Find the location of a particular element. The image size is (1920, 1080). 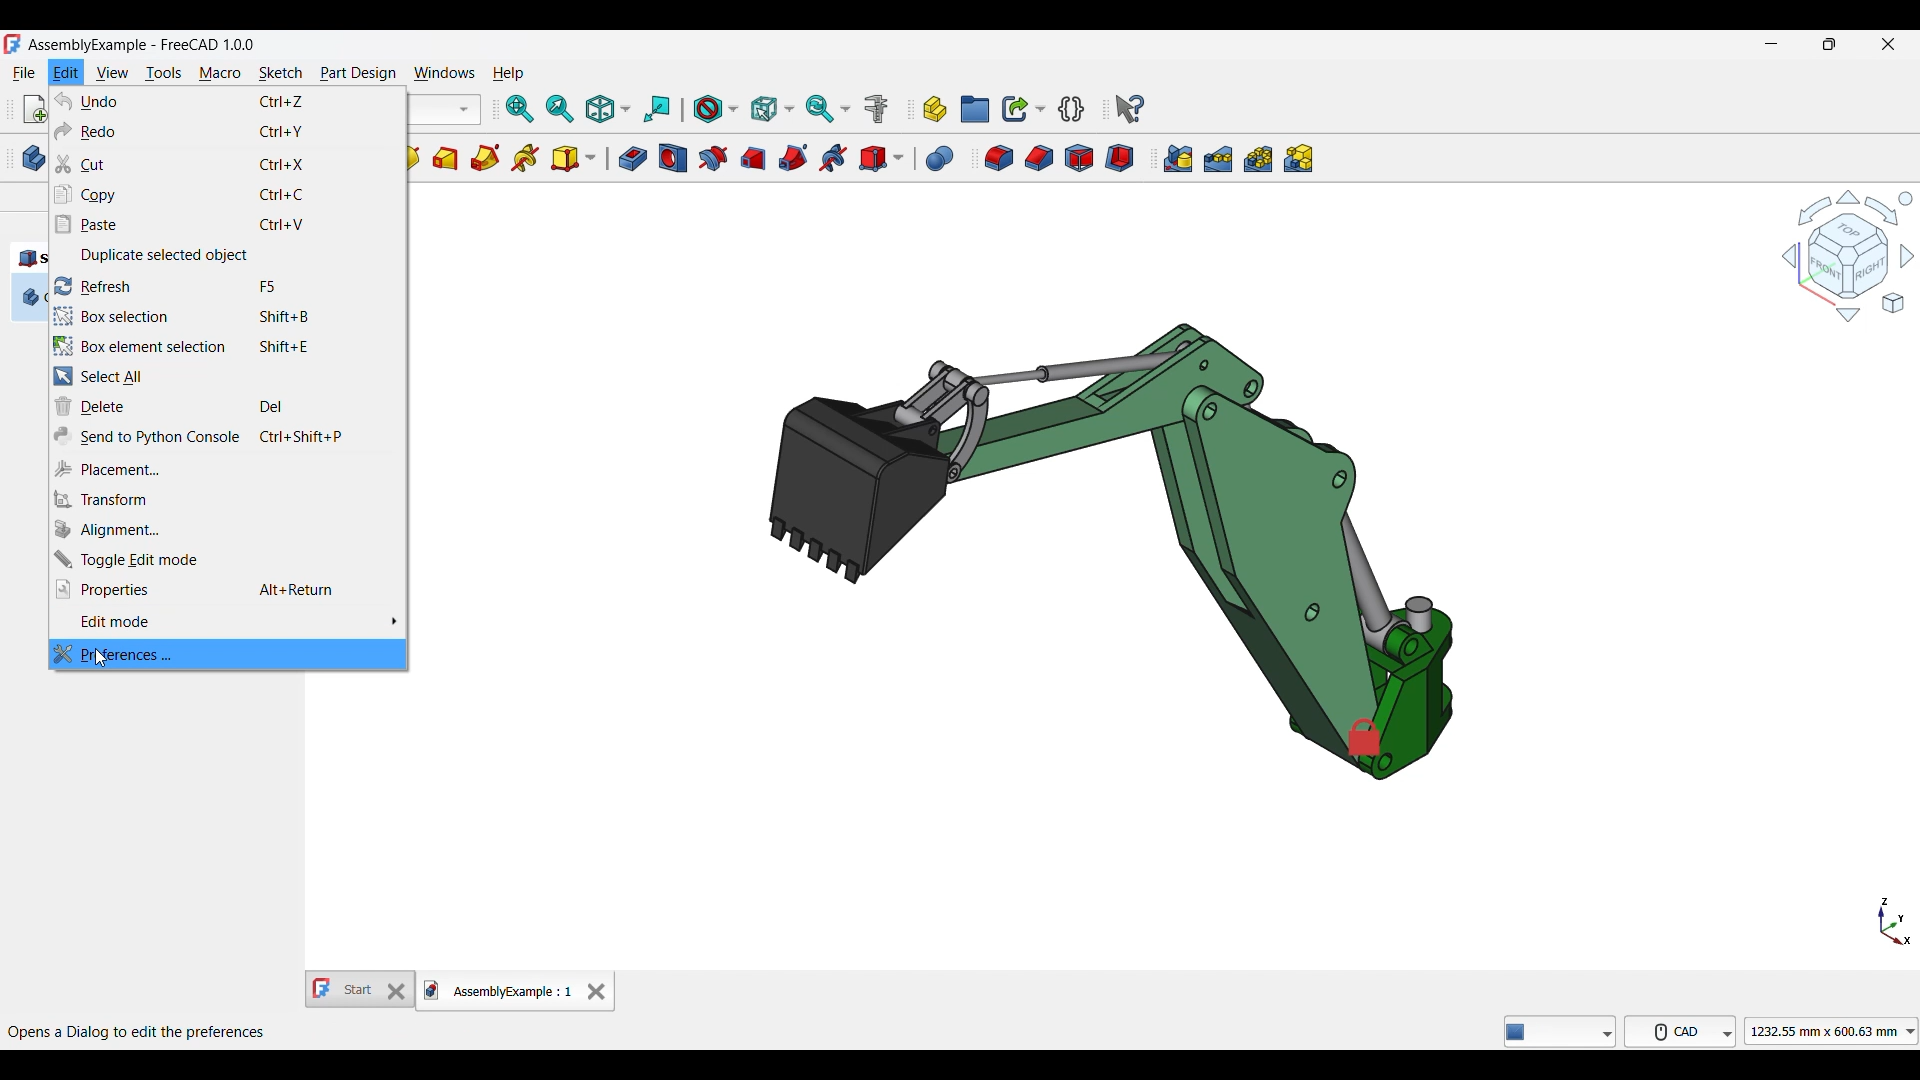

Chamfer is located at coordinates (1039, 159).